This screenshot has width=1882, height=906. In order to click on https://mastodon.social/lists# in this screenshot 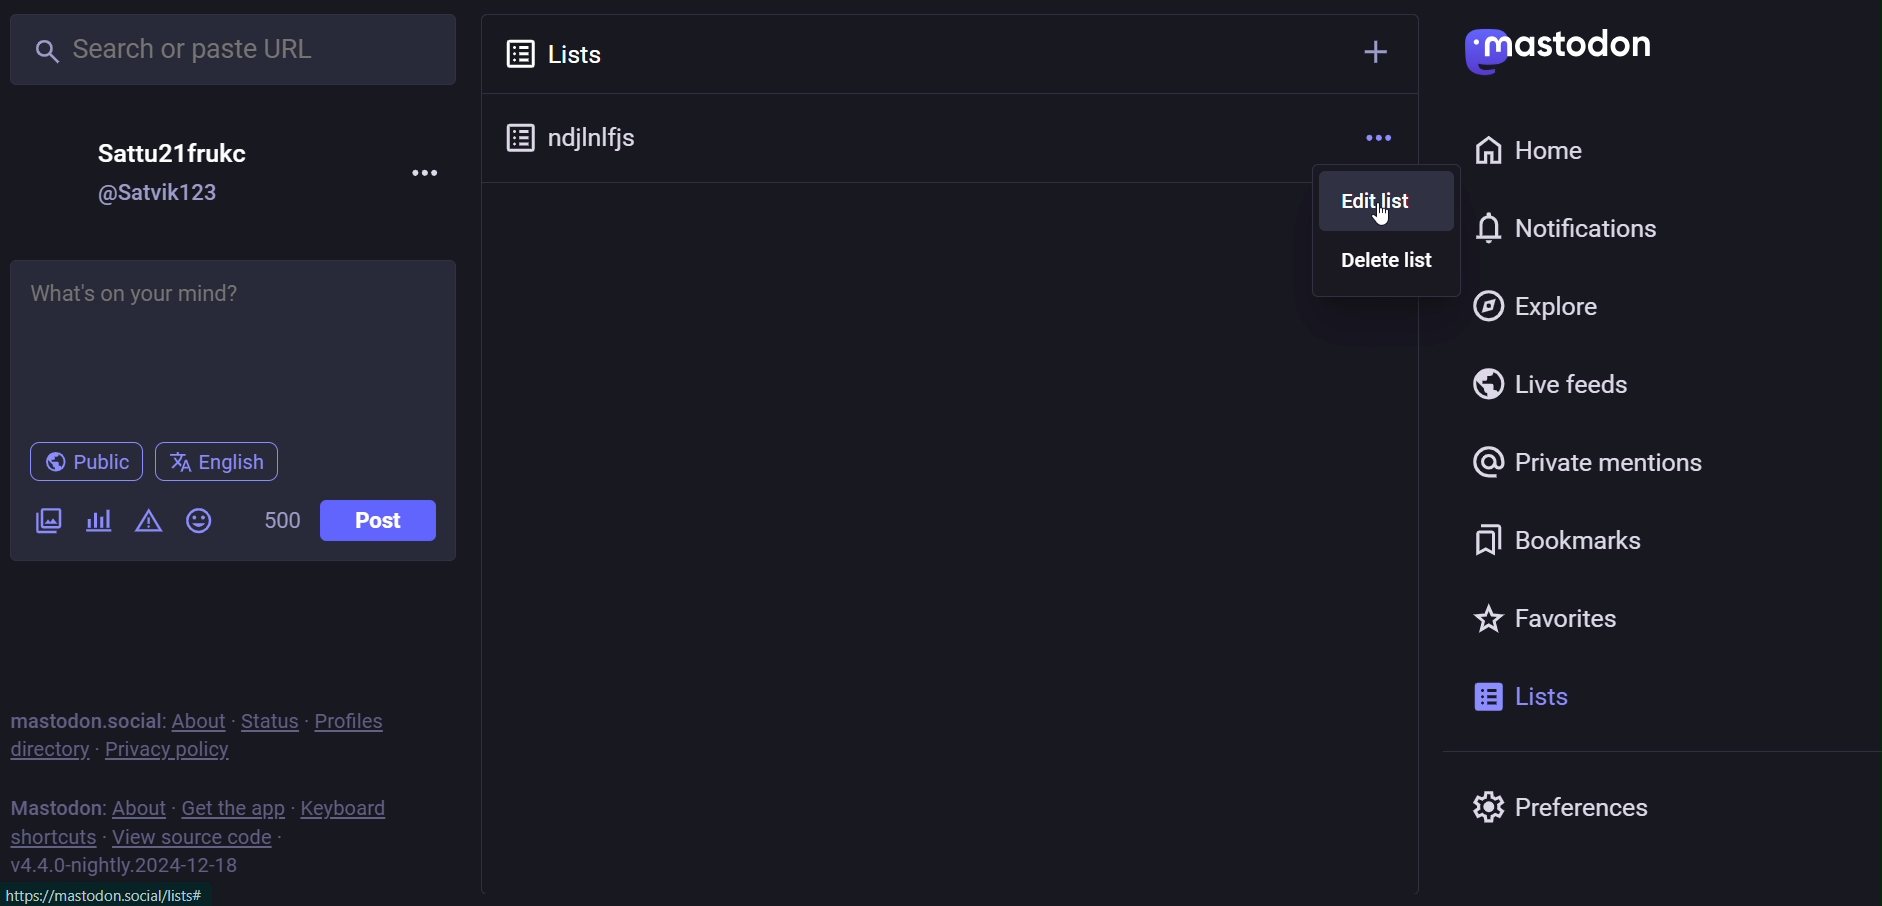, I will do `click(114, 891)`.